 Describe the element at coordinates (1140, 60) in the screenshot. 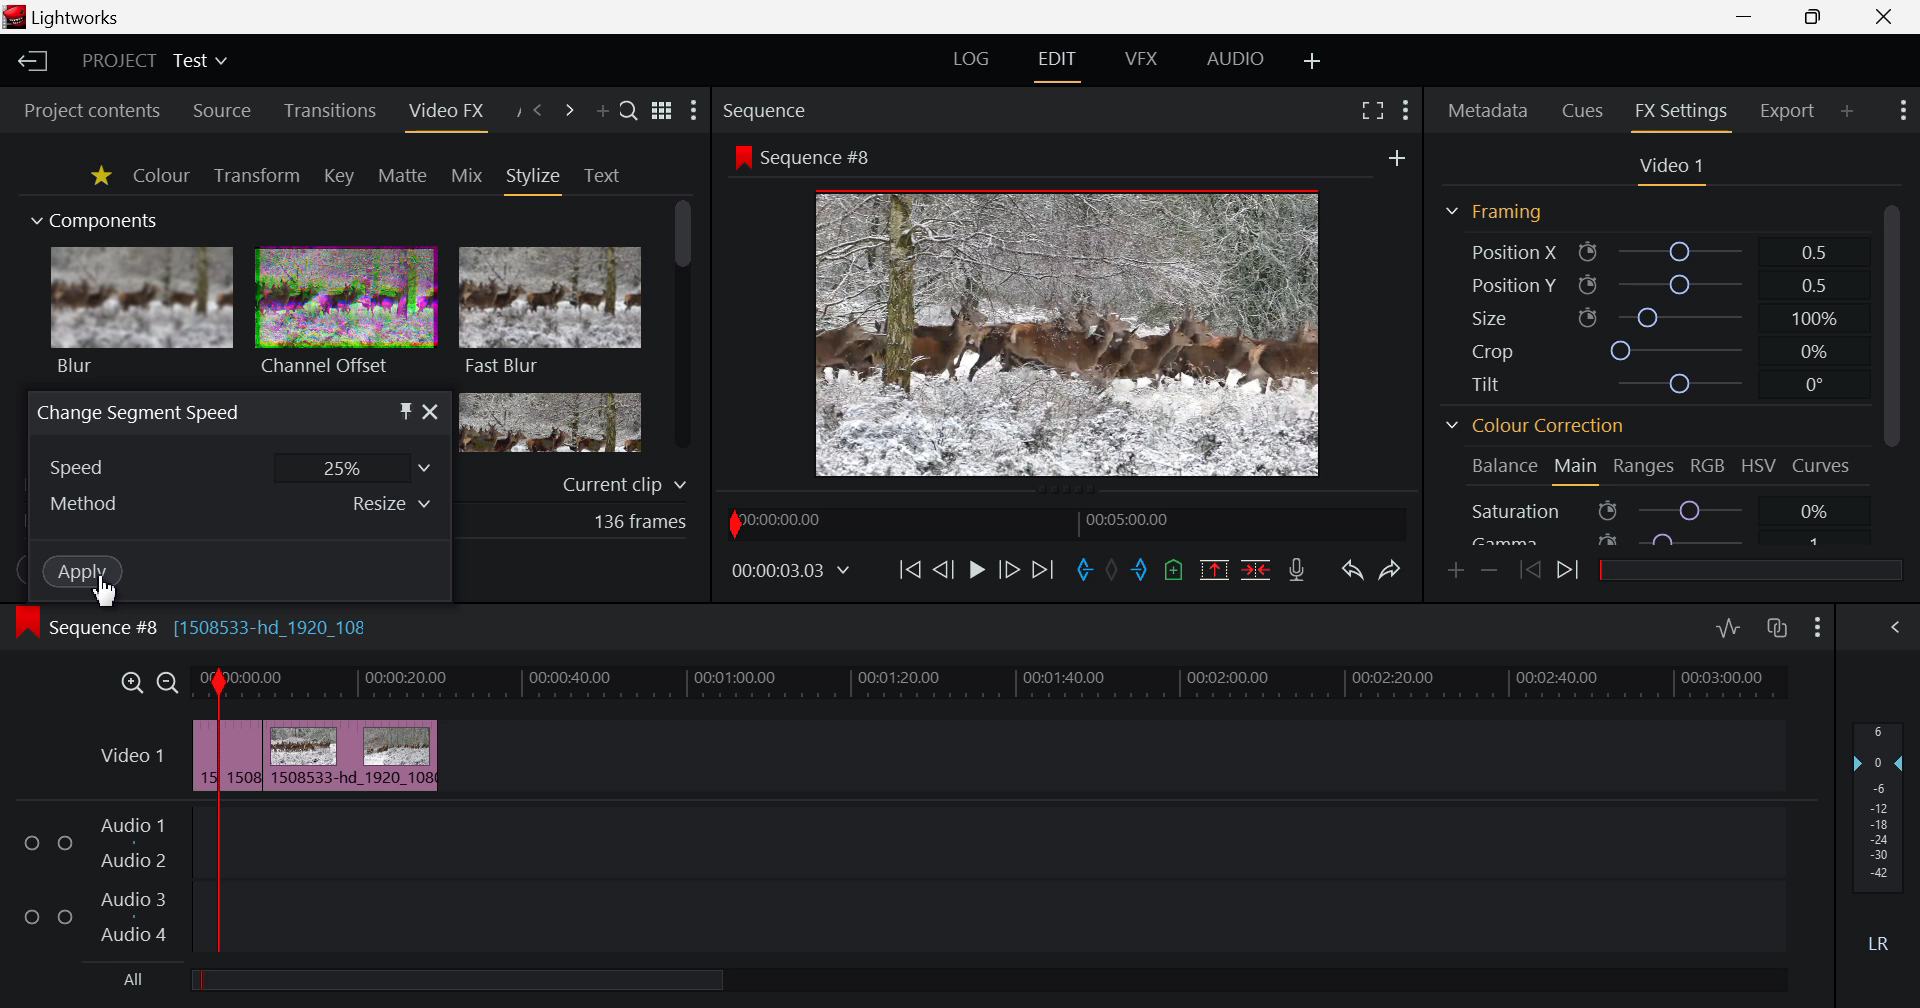

I see `VFX Layout` at that location.